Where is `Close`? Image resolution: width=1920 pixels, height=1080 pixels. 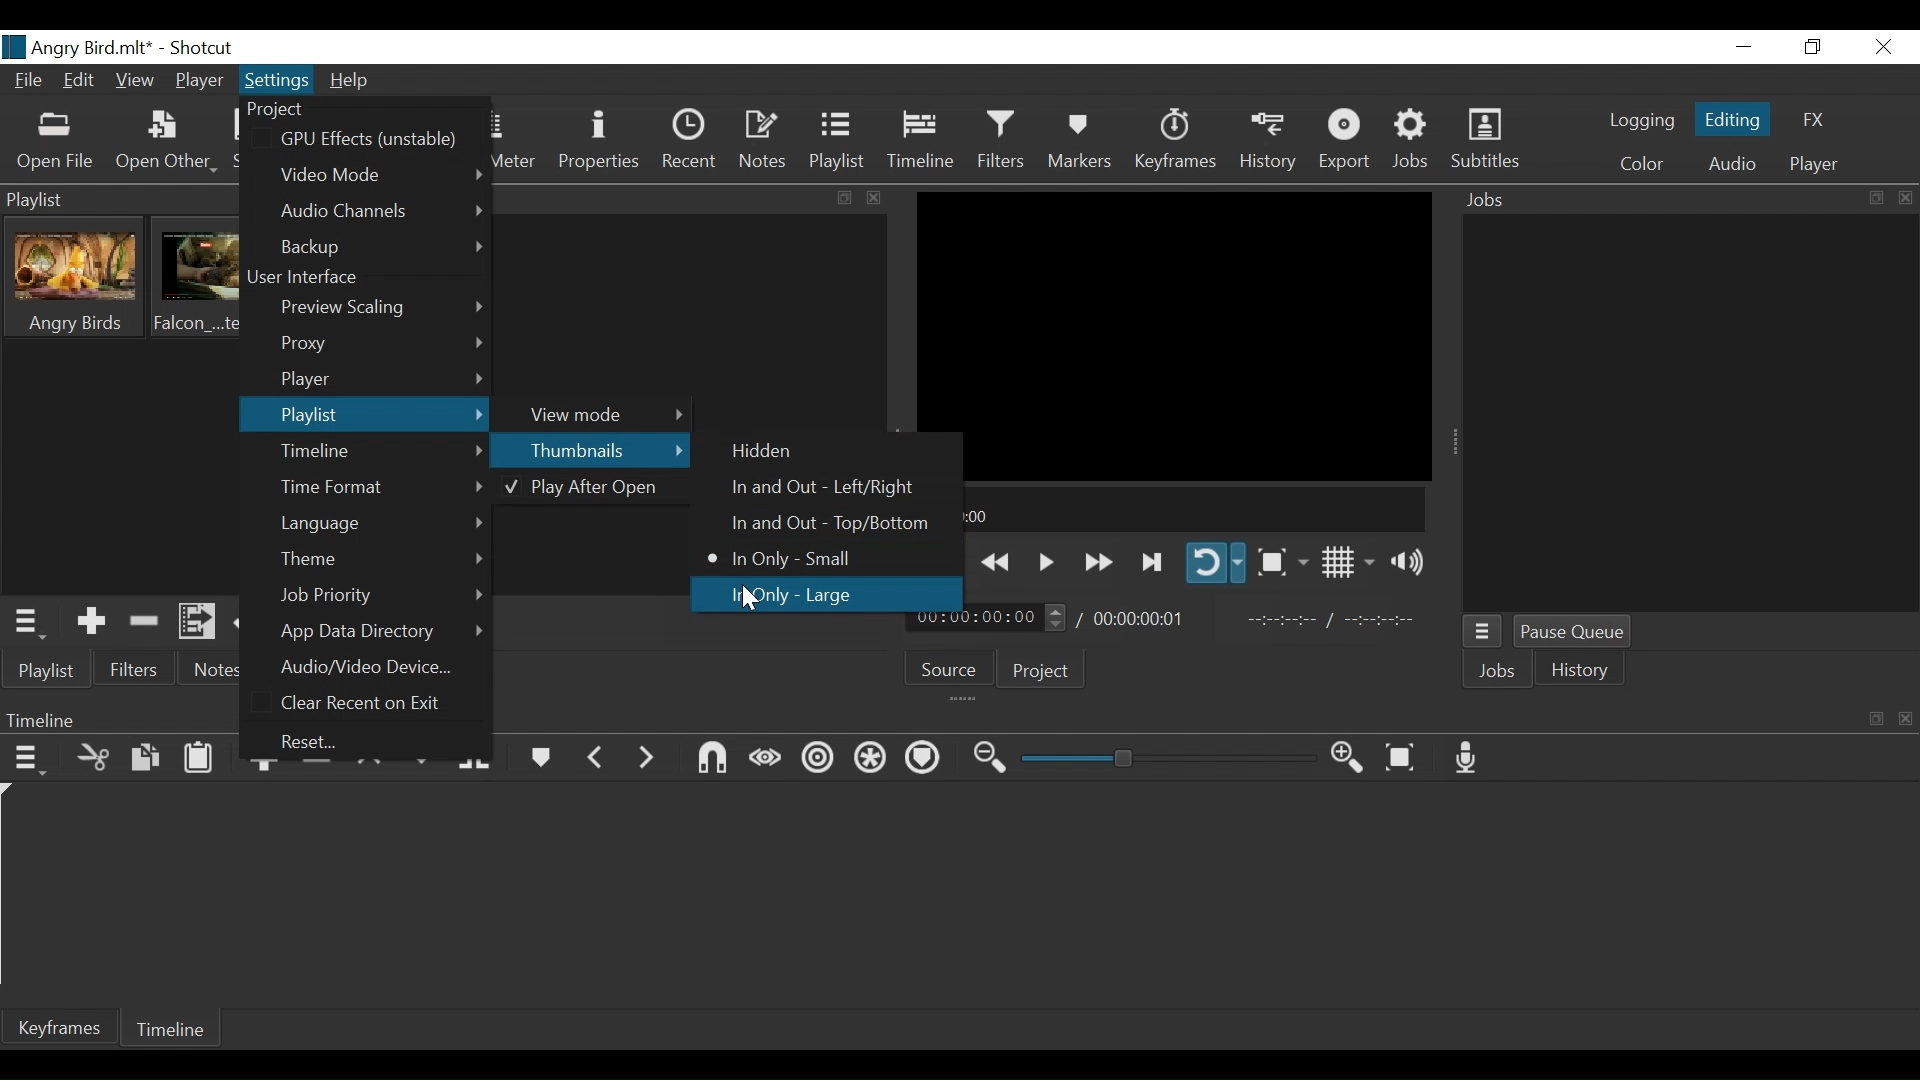 Close is located at coordinates (1885, 48).